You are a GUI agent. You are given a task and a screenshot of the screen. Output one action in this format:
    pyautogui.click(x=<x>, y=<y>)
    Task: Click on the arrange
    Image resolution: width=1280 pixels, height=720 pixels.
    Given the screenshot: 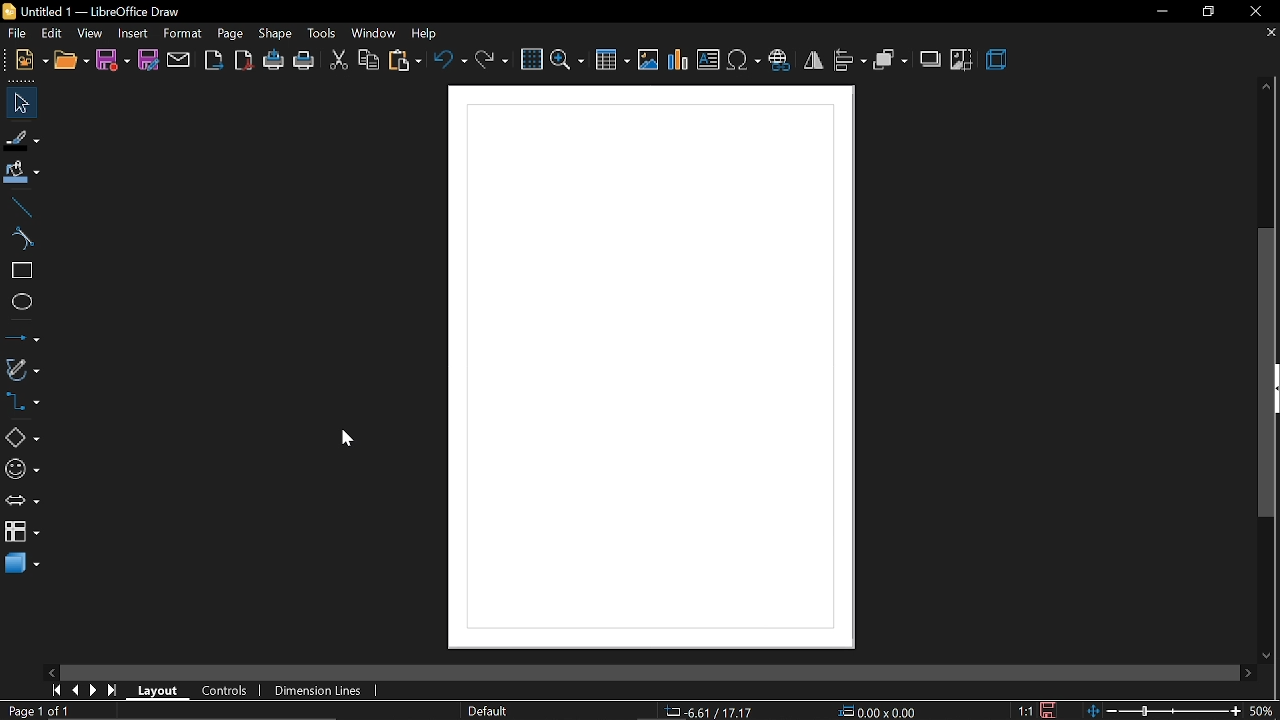 What is the action you would take?
    pyautogui.click(x=890, y=60)
    